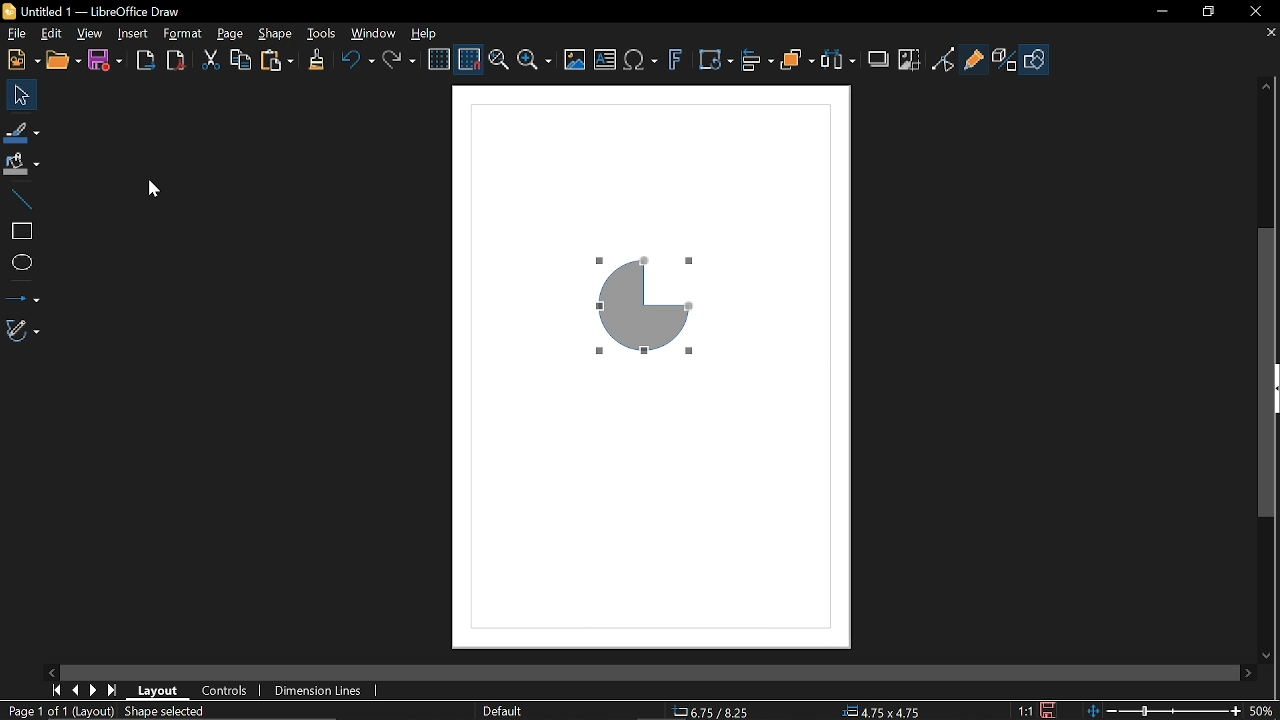 Image resolution: width=1280 pixels, height=720 pixels. Describe the element at coordinates (48, 33) in the screenshot. I see `Edit` at that location.